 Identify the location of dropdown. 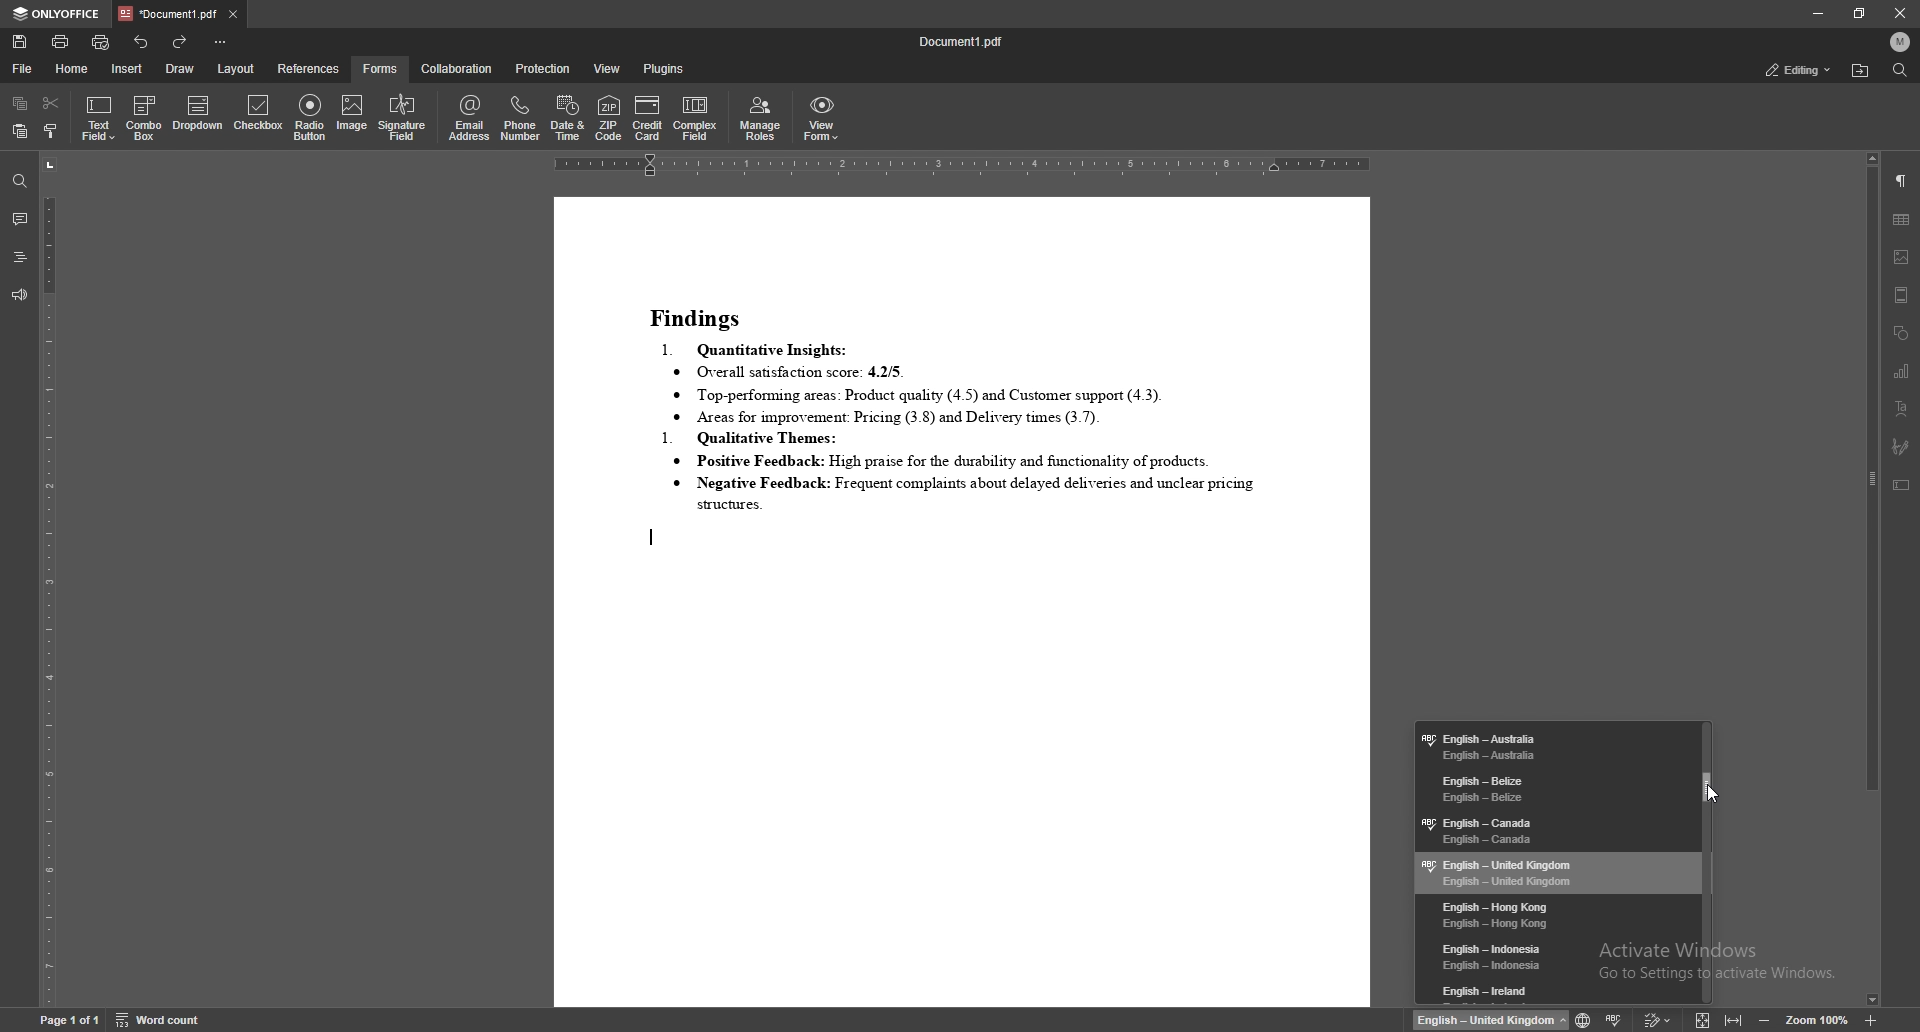
(198, 115).